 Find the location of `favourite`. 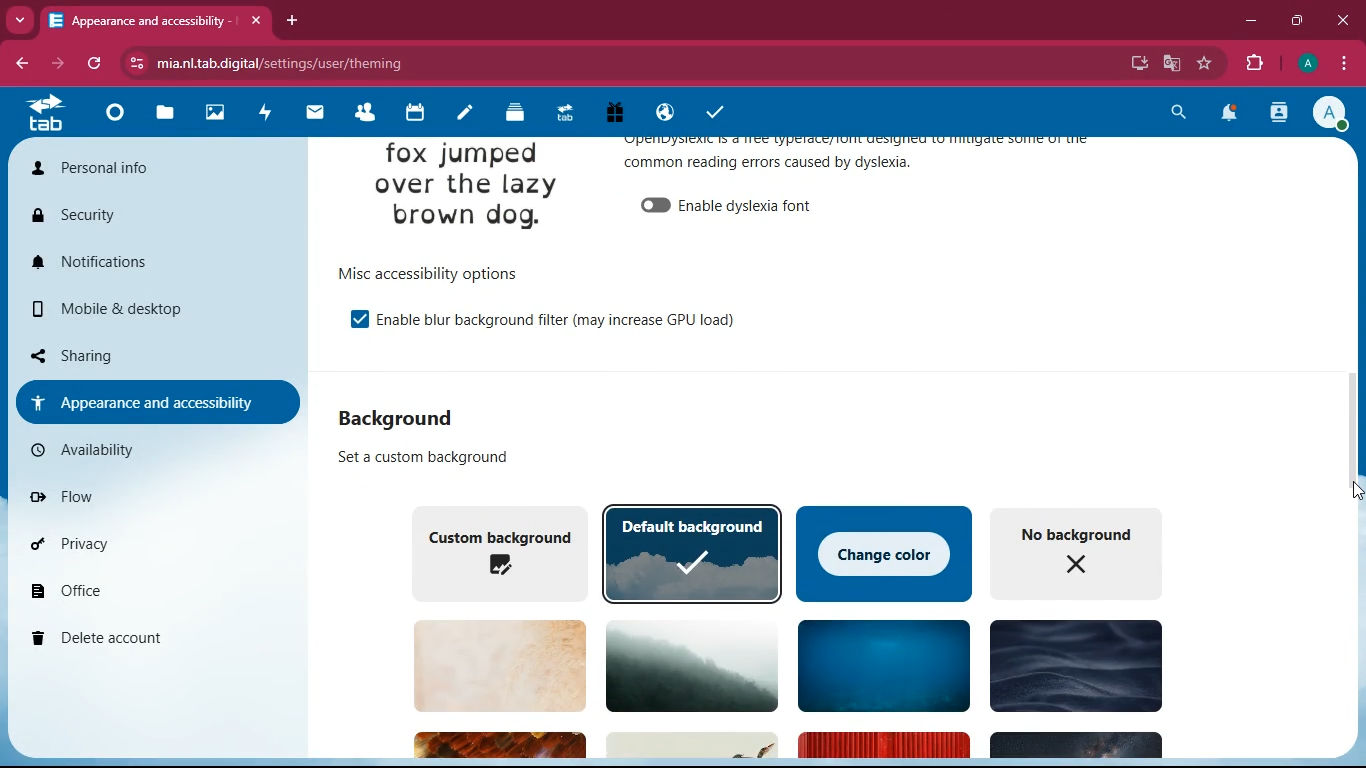

favourite is located at coordinates (1202, 64).